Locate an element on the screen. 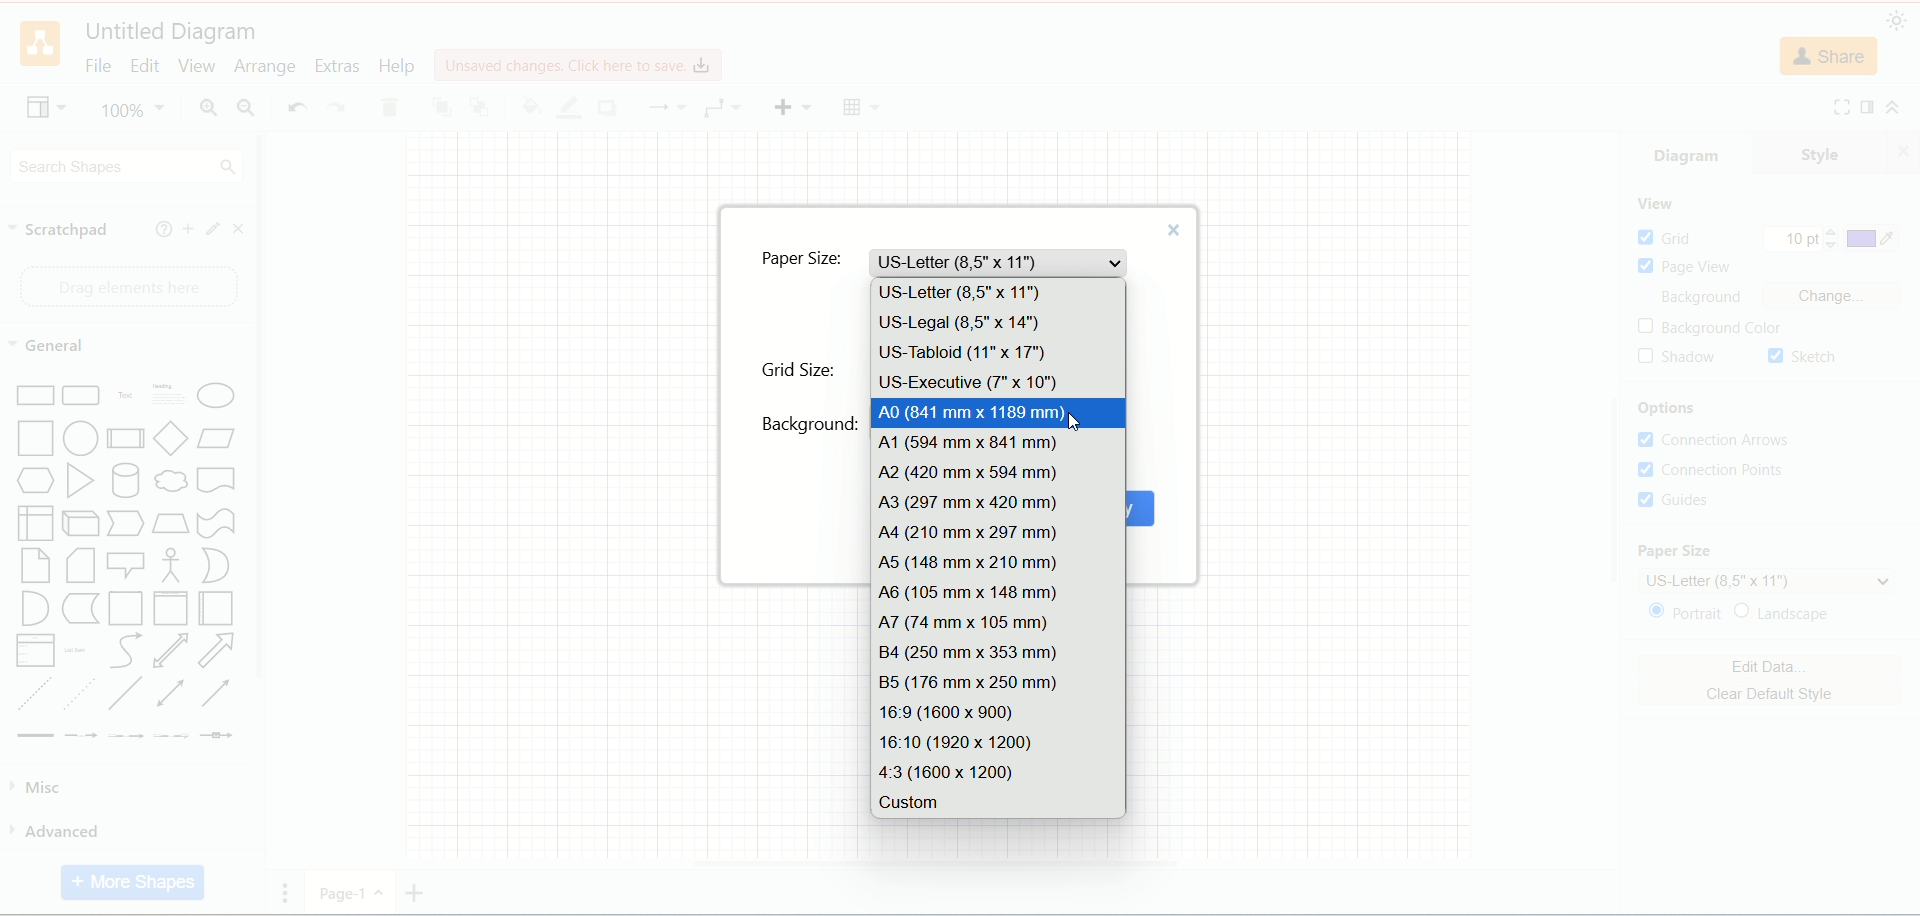  share is located at coordinates (1832, 58).